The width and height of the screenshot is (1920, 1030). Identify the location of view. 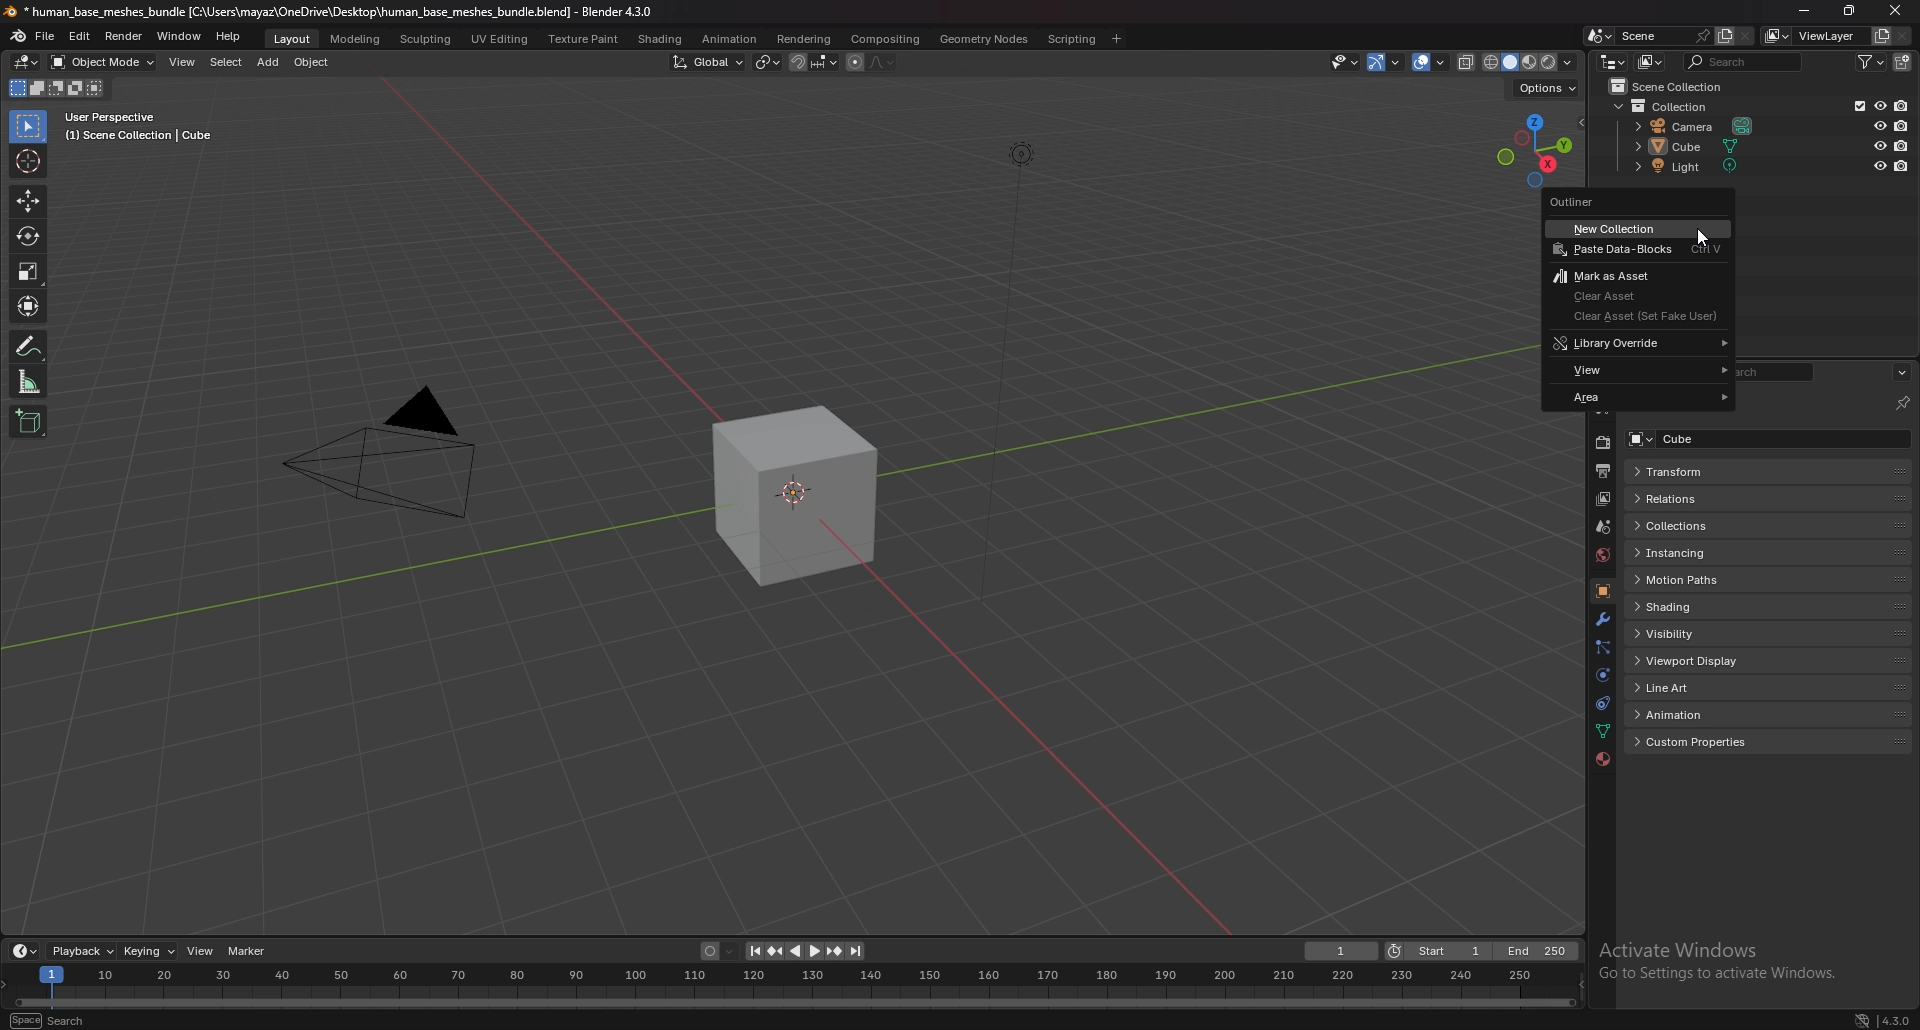
(202, 950).